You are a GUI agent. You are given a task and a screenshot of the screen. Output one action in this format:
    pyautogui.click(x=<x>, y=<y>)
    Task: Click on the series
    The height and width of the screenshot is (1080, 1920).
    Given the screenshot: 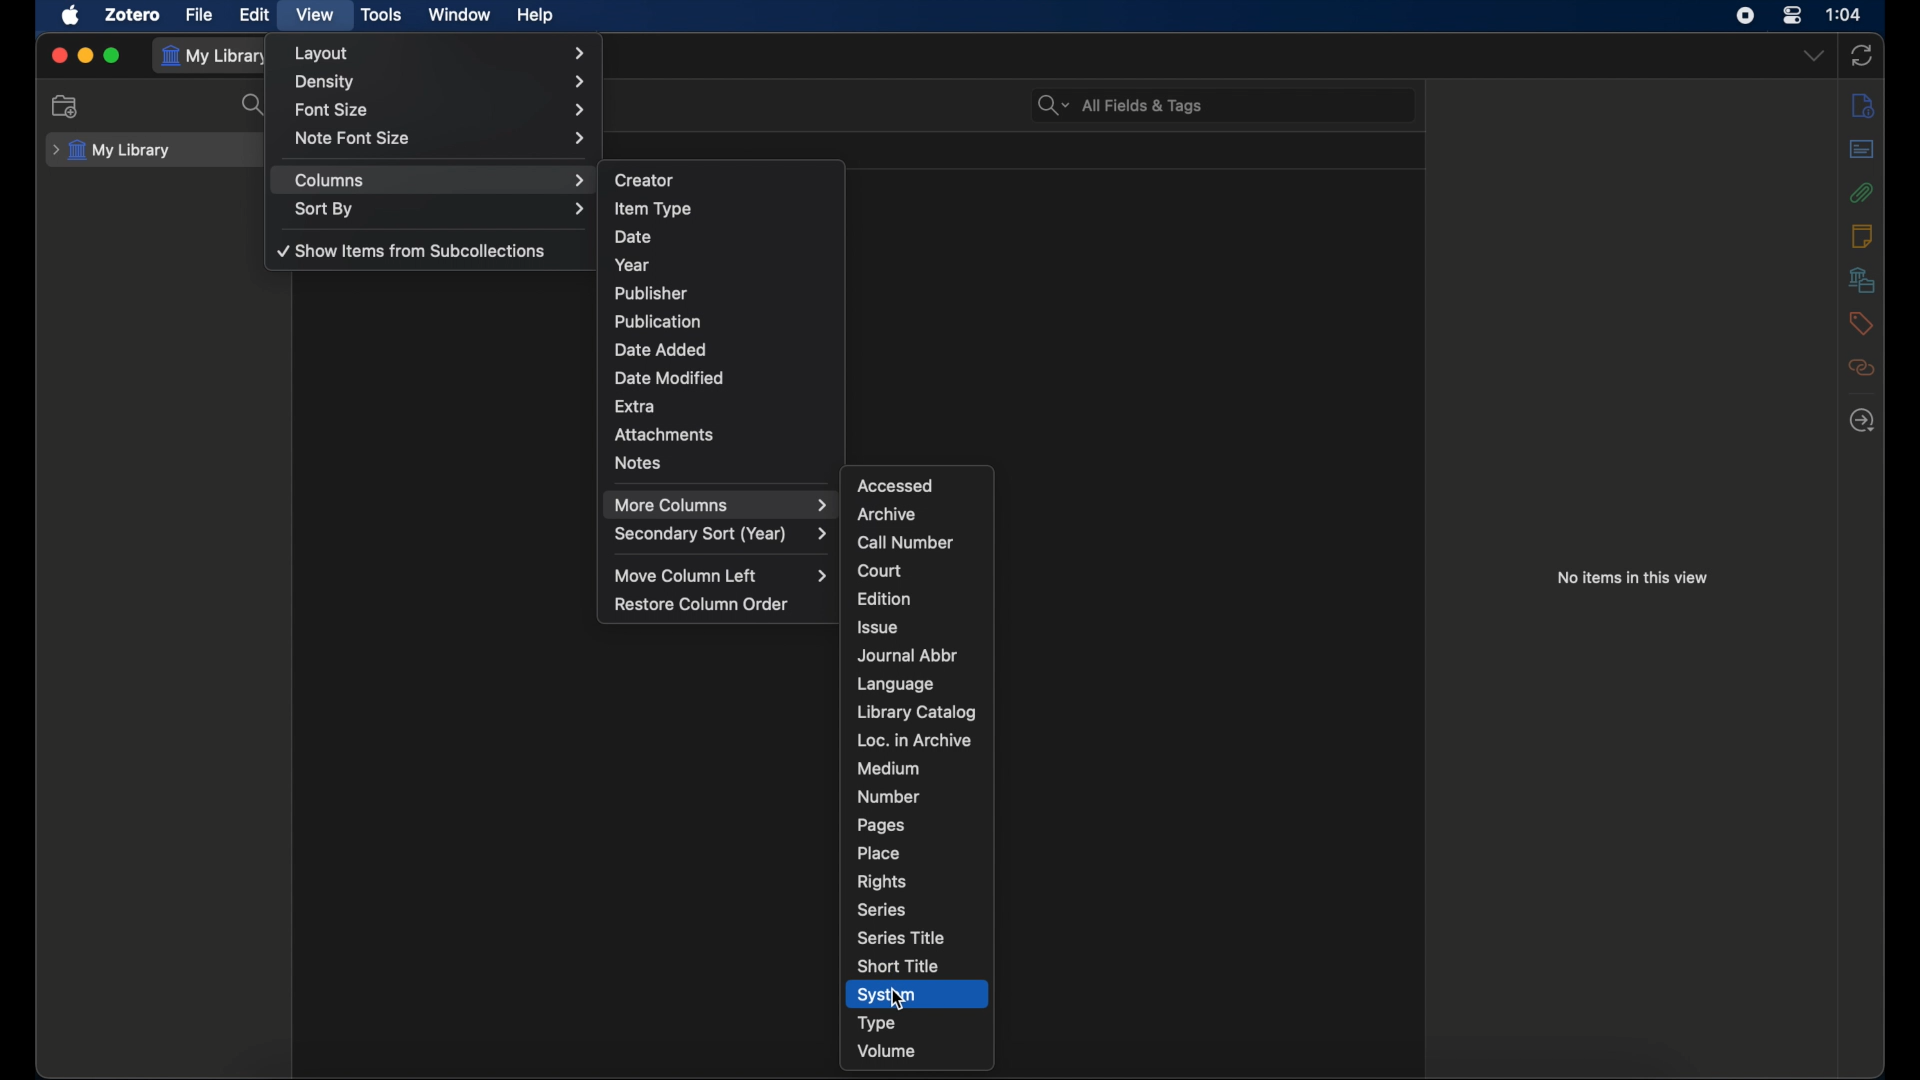 What is the action you would take?
    pyautogui.click(x=881, y=910)
    